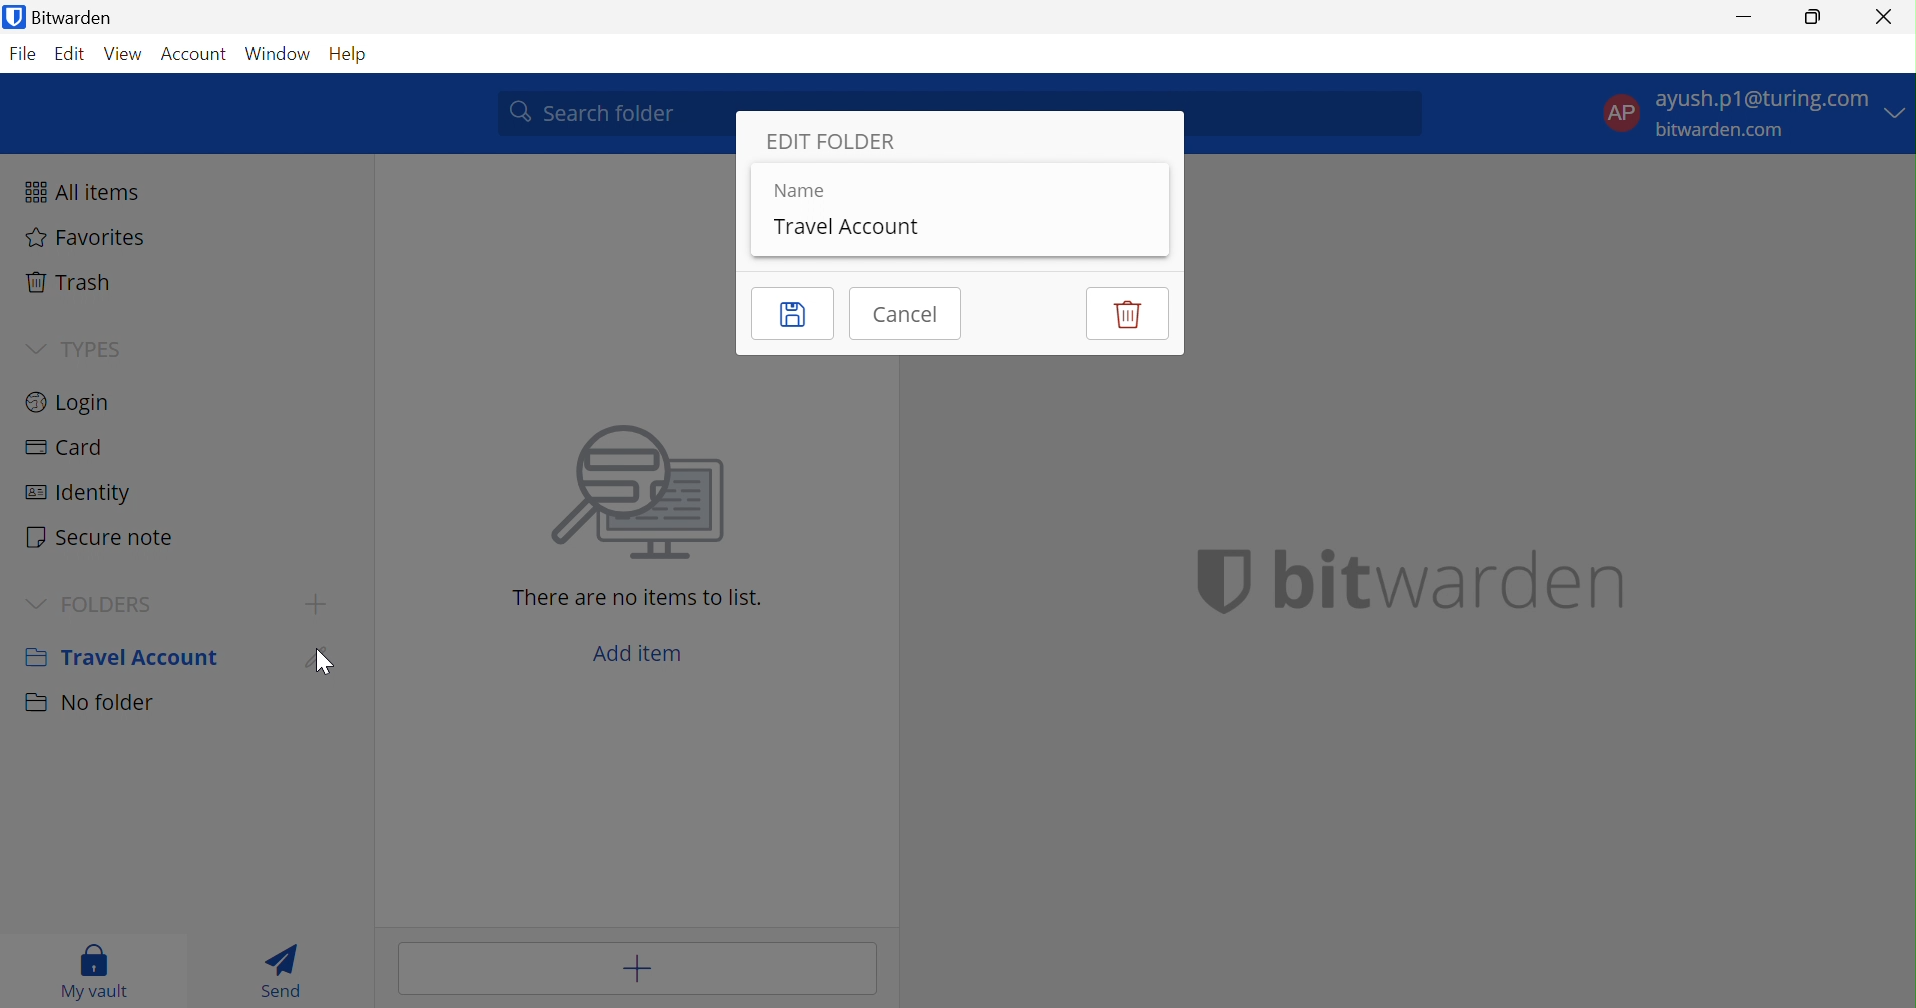 The image size is (1916, 1008). What do you see at coordinates (1751, 118) in the screenshot?
I see `account options Drop Down` at bounding box center [1751, 118].